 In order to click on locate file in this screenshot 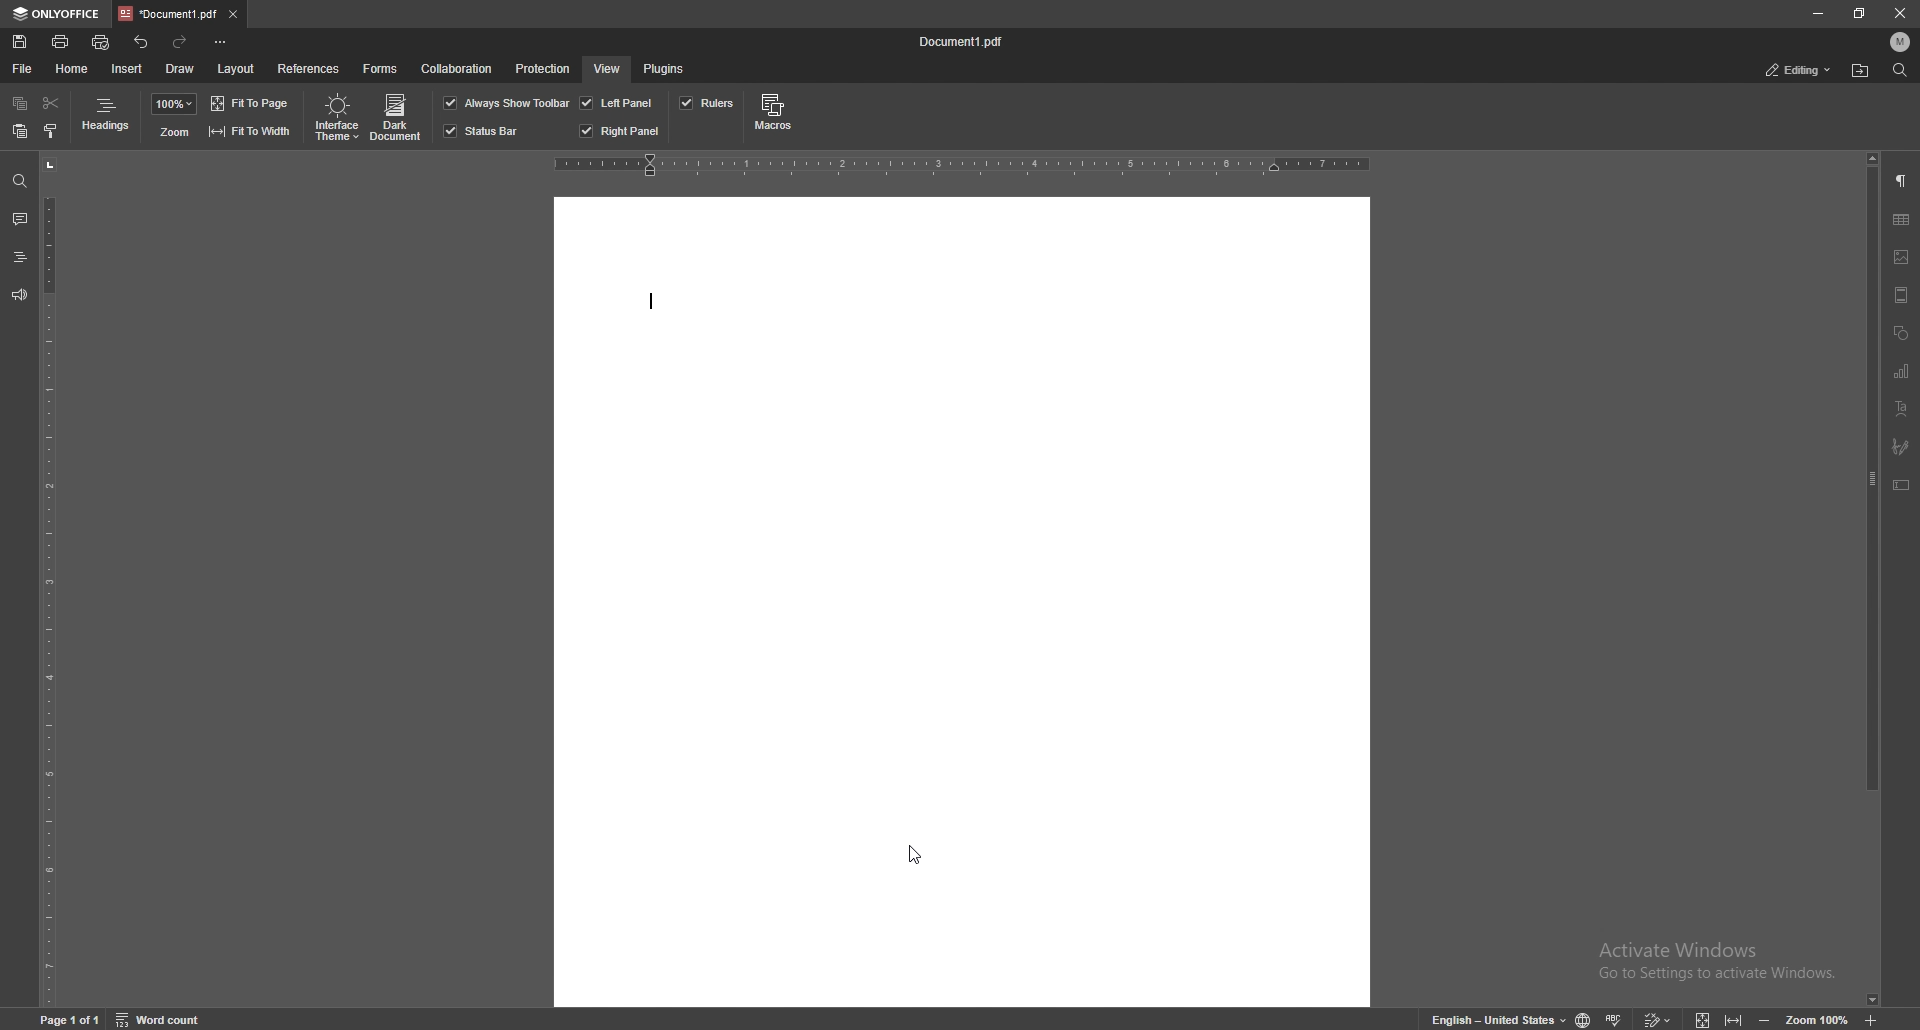, I will do `click(1862, 70)`.